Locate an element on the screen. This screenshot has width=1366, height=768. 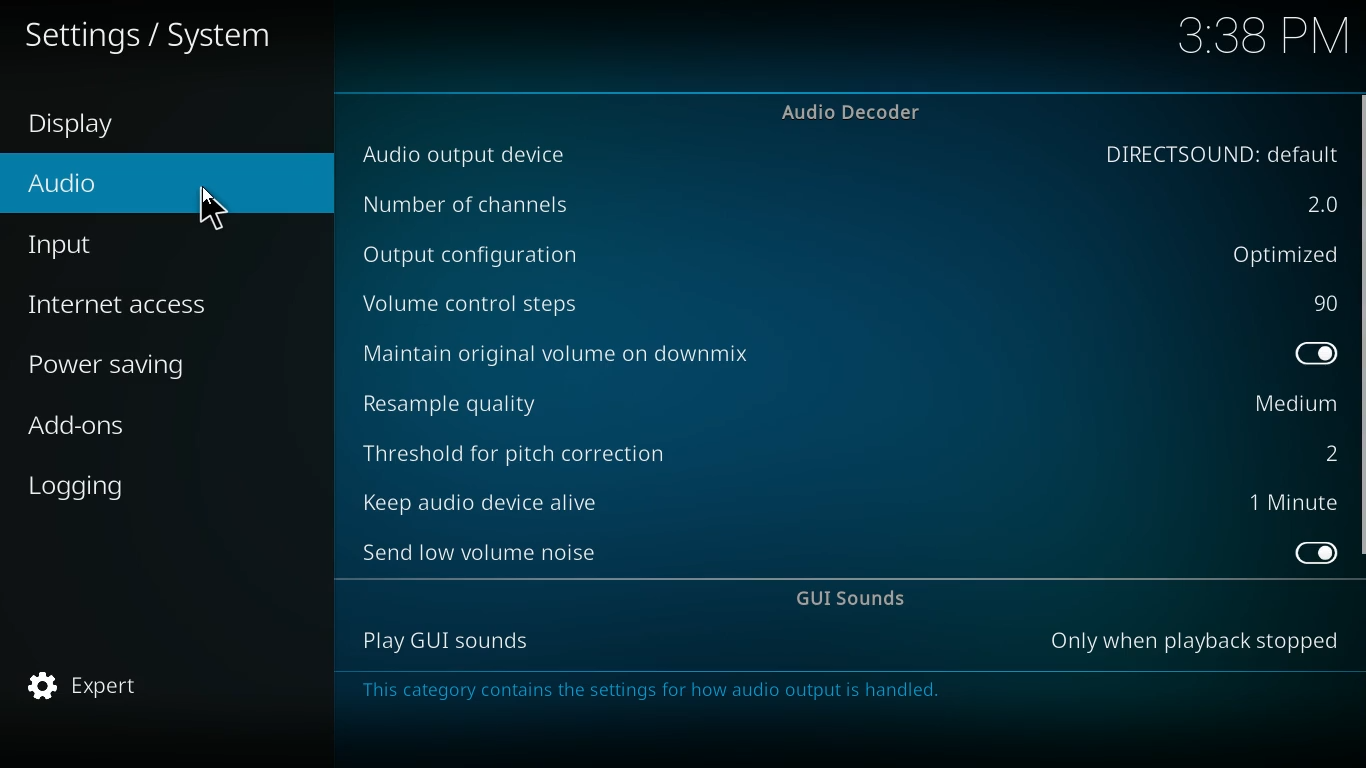
only when playback stopped is located at coordinates (1197, 641).